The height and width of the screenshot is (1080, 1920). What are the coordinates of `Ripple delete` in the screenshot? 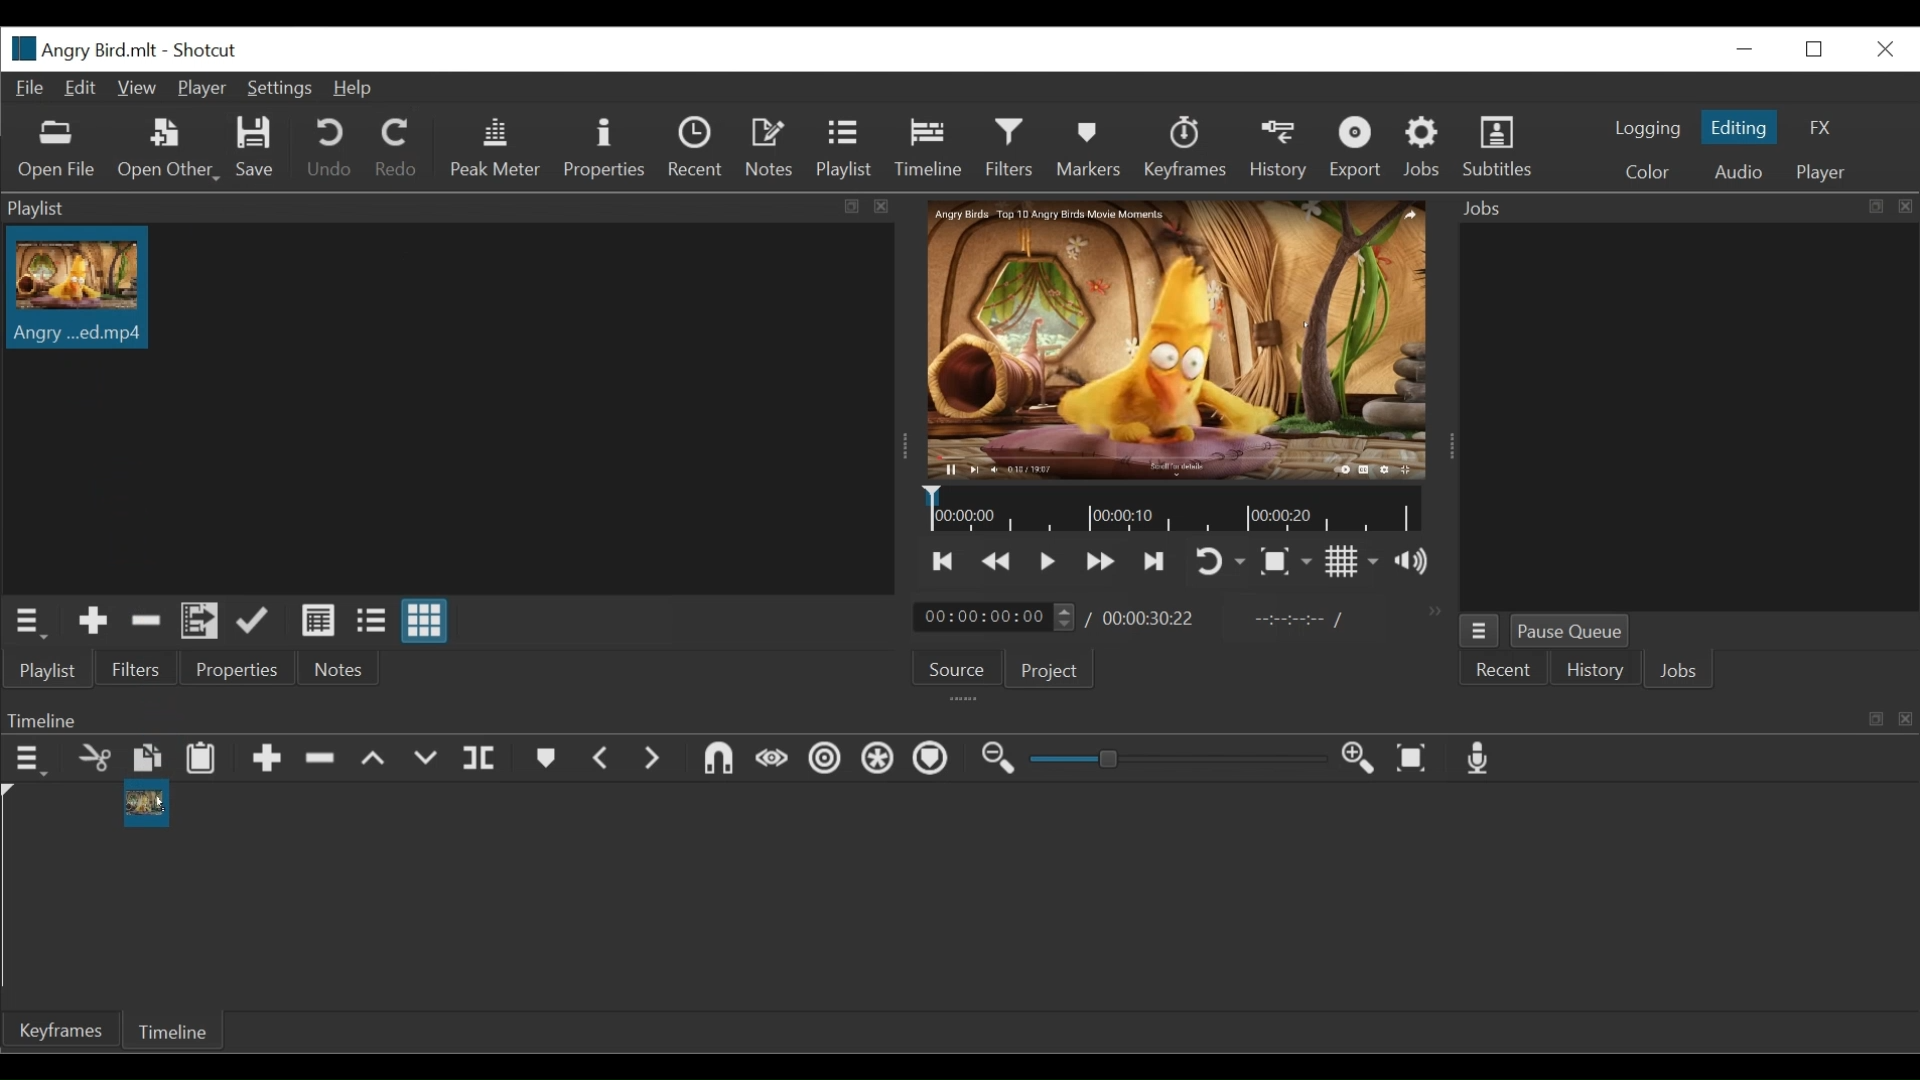 It's located at (320, 759).